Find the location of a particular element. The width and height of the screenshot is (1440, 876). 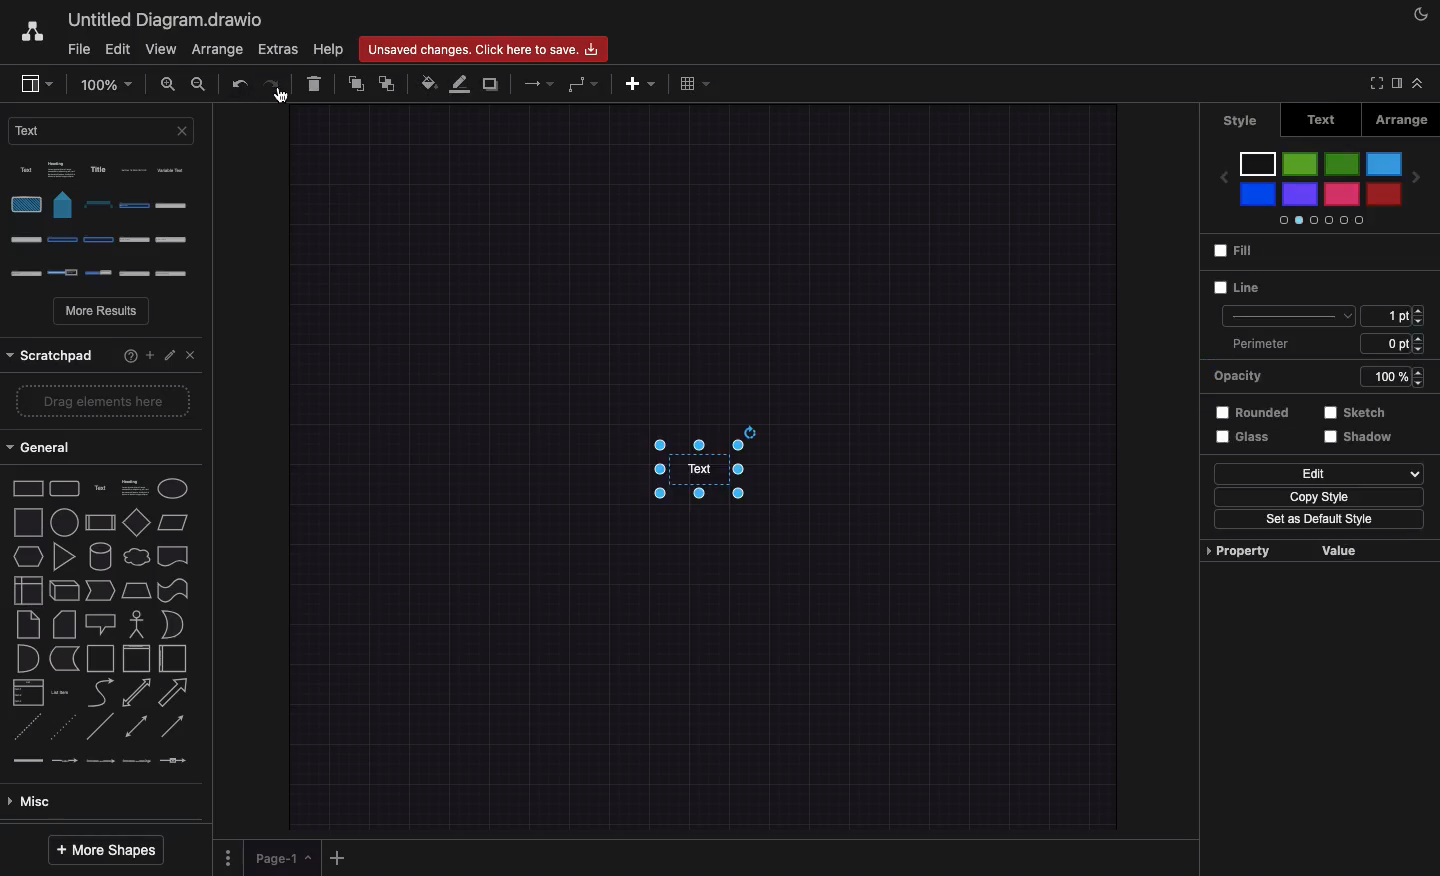

Arrange is located at coordinates (1398, 120).